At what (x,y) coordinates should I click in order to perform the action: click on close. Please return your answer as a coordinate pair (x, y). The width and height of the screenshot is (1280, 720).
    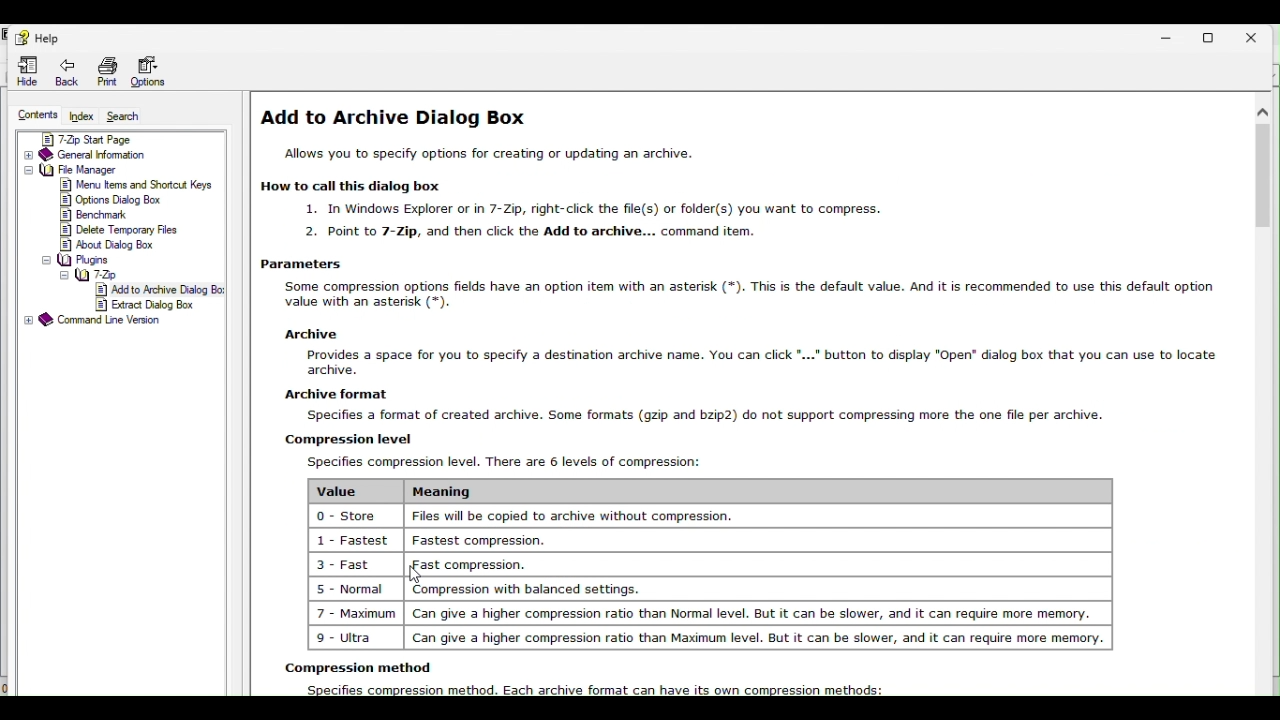
    Looking at the image, I should click on (1258, 33).